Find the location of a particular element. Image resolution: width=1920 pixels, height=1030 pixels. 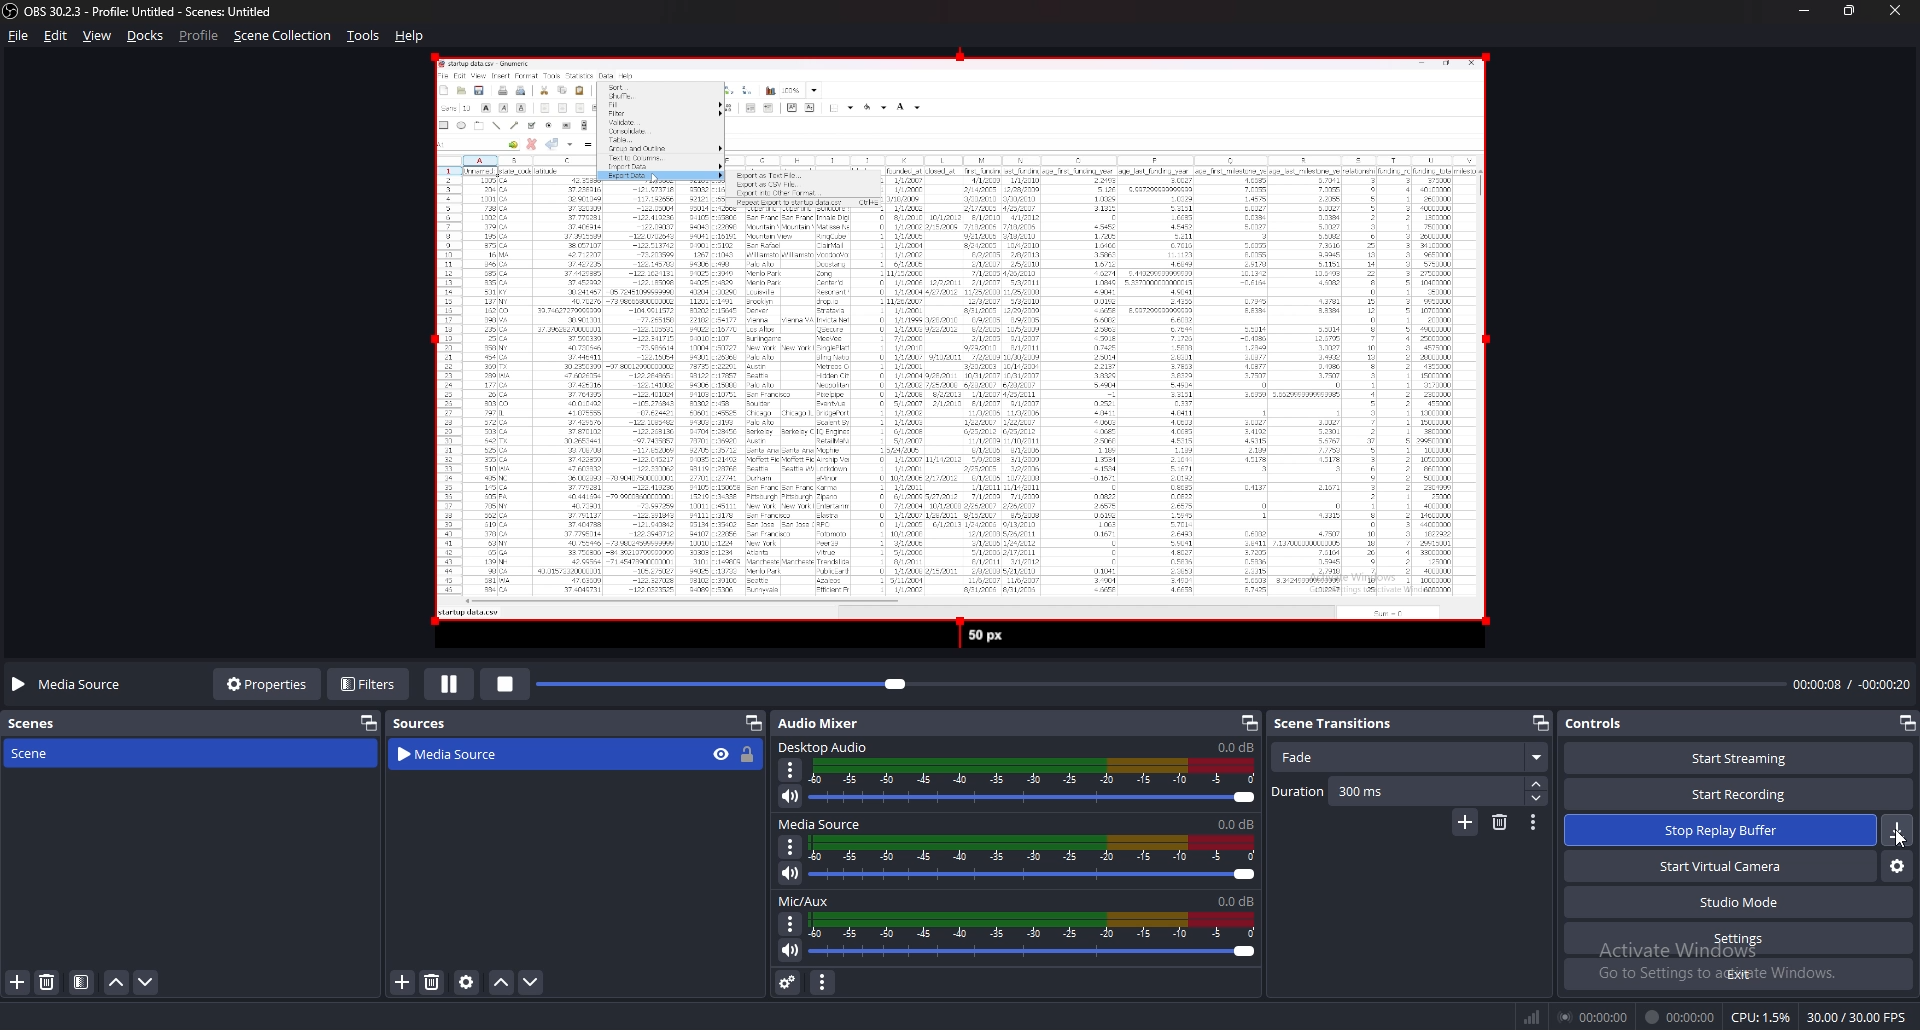

filters is located at coordinates (369, 685).